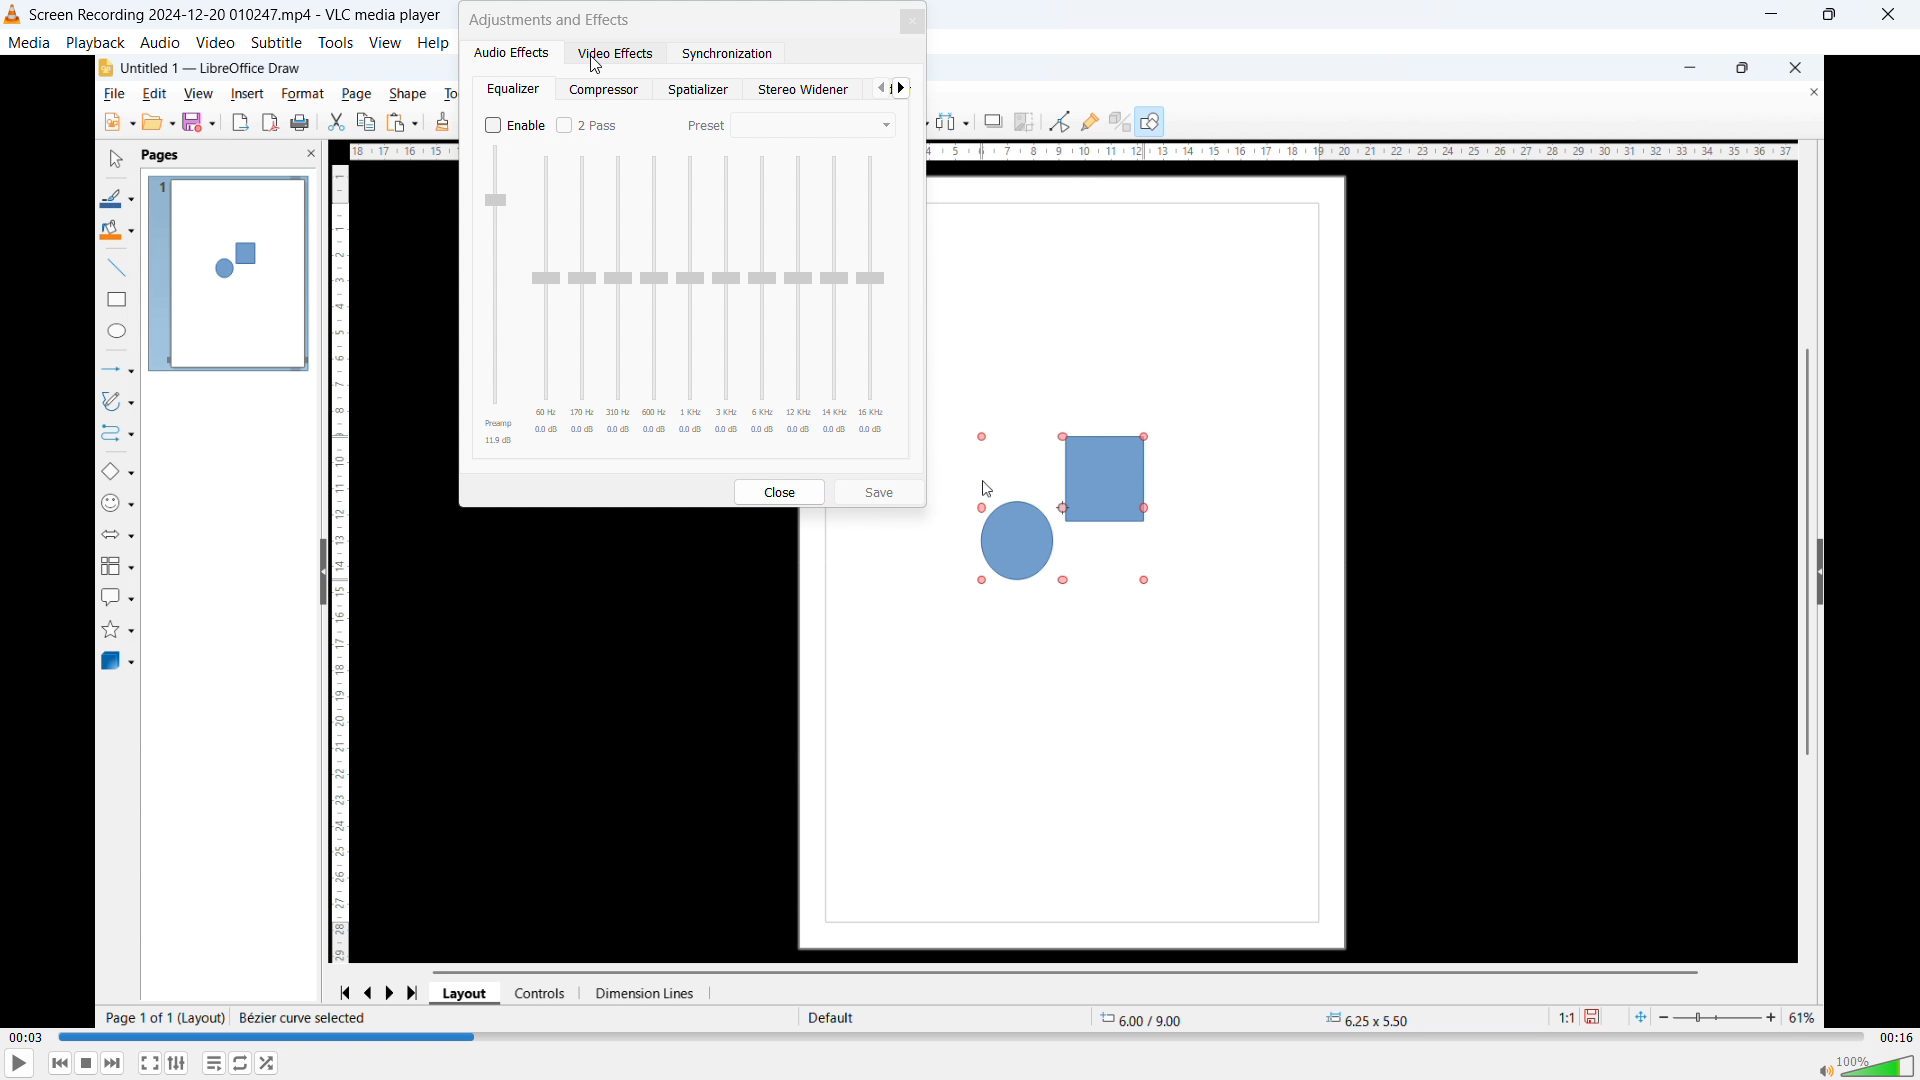 The image size is (1920, 1080). What do you see at coordinates (582, 299) in the screenshot?
I see `170 HZ controller` at bounding box center [582, 299].